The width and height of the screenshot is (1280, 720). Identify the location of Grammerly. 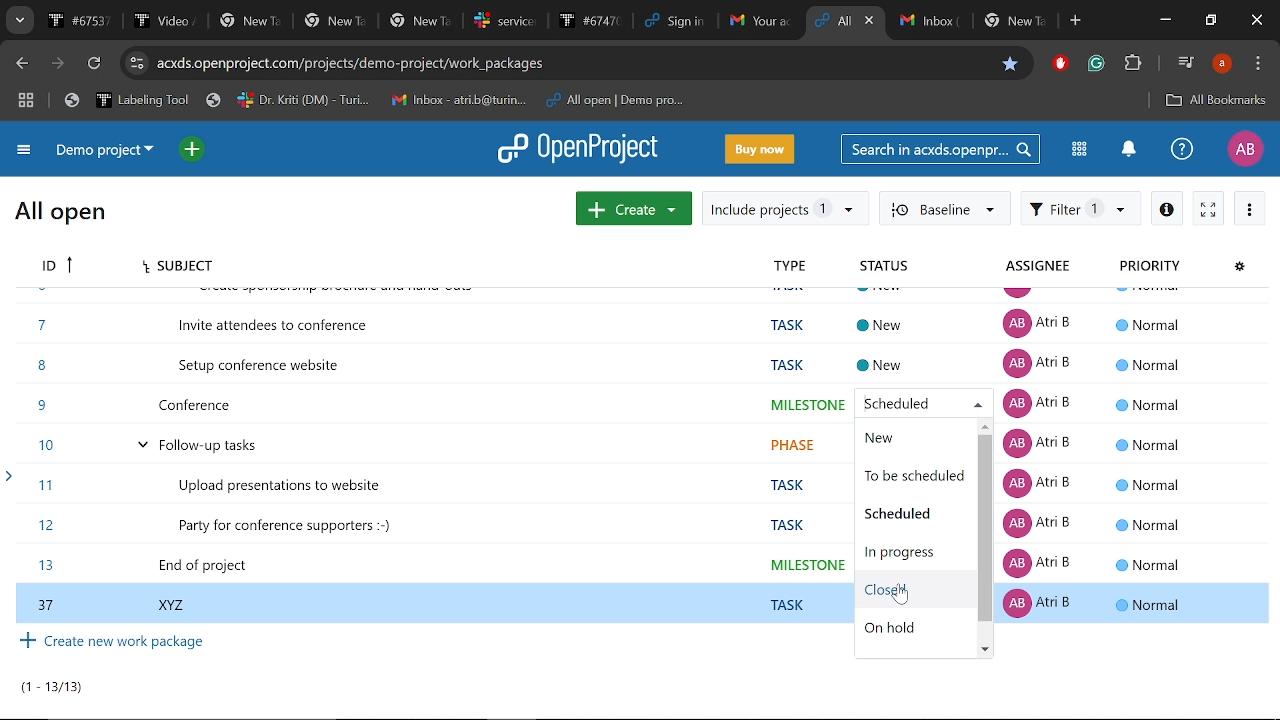
(1096, 65).